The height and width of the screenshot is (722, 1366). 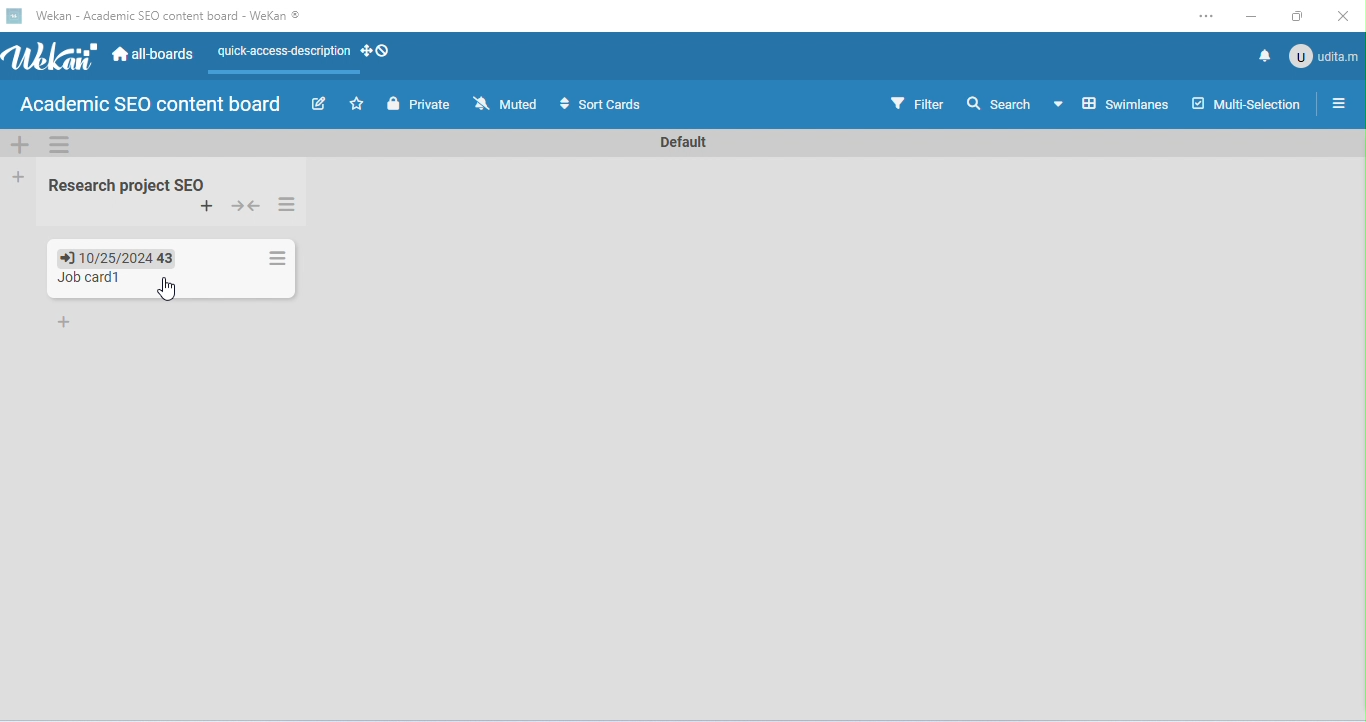 I want to click on collapse, so click(x=248, y=206).